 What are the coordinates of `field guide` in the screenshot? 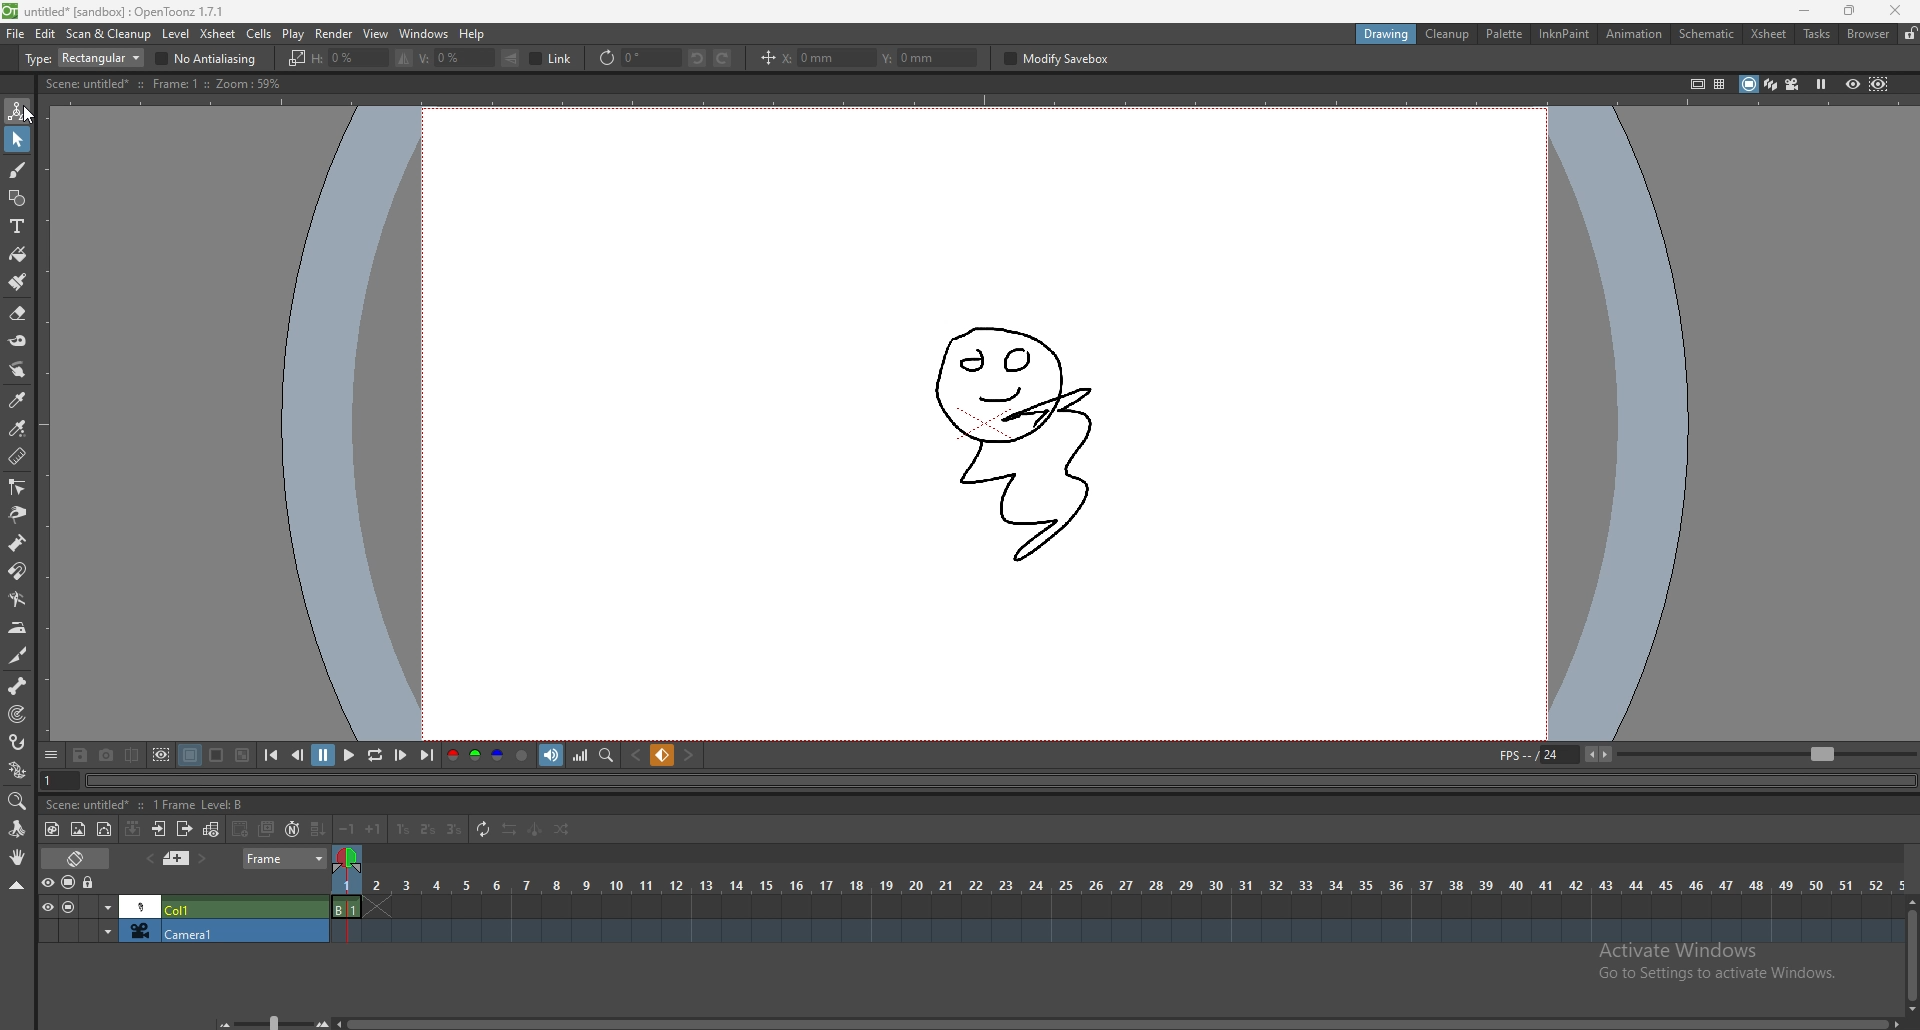 It's located at (1719, 84).